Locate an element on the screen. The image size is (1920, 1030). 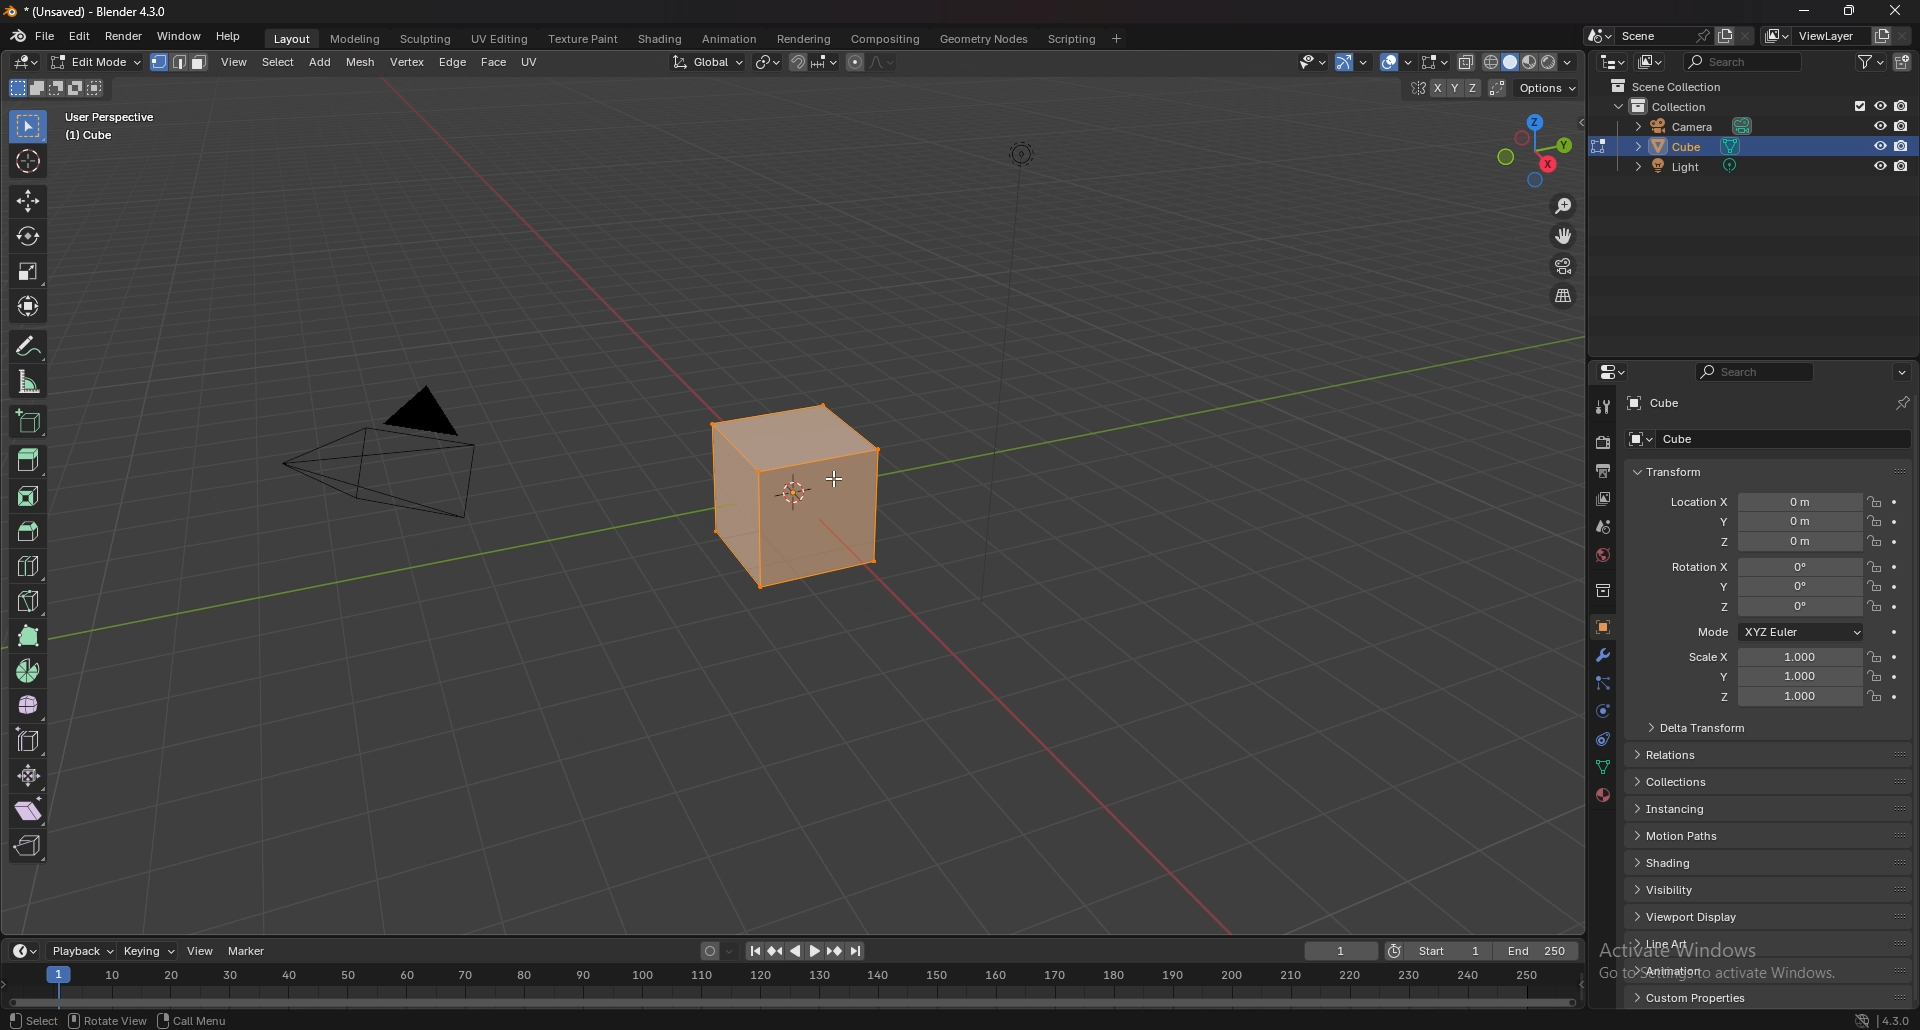
hide in viewport is located at coordinates (1879, 105).